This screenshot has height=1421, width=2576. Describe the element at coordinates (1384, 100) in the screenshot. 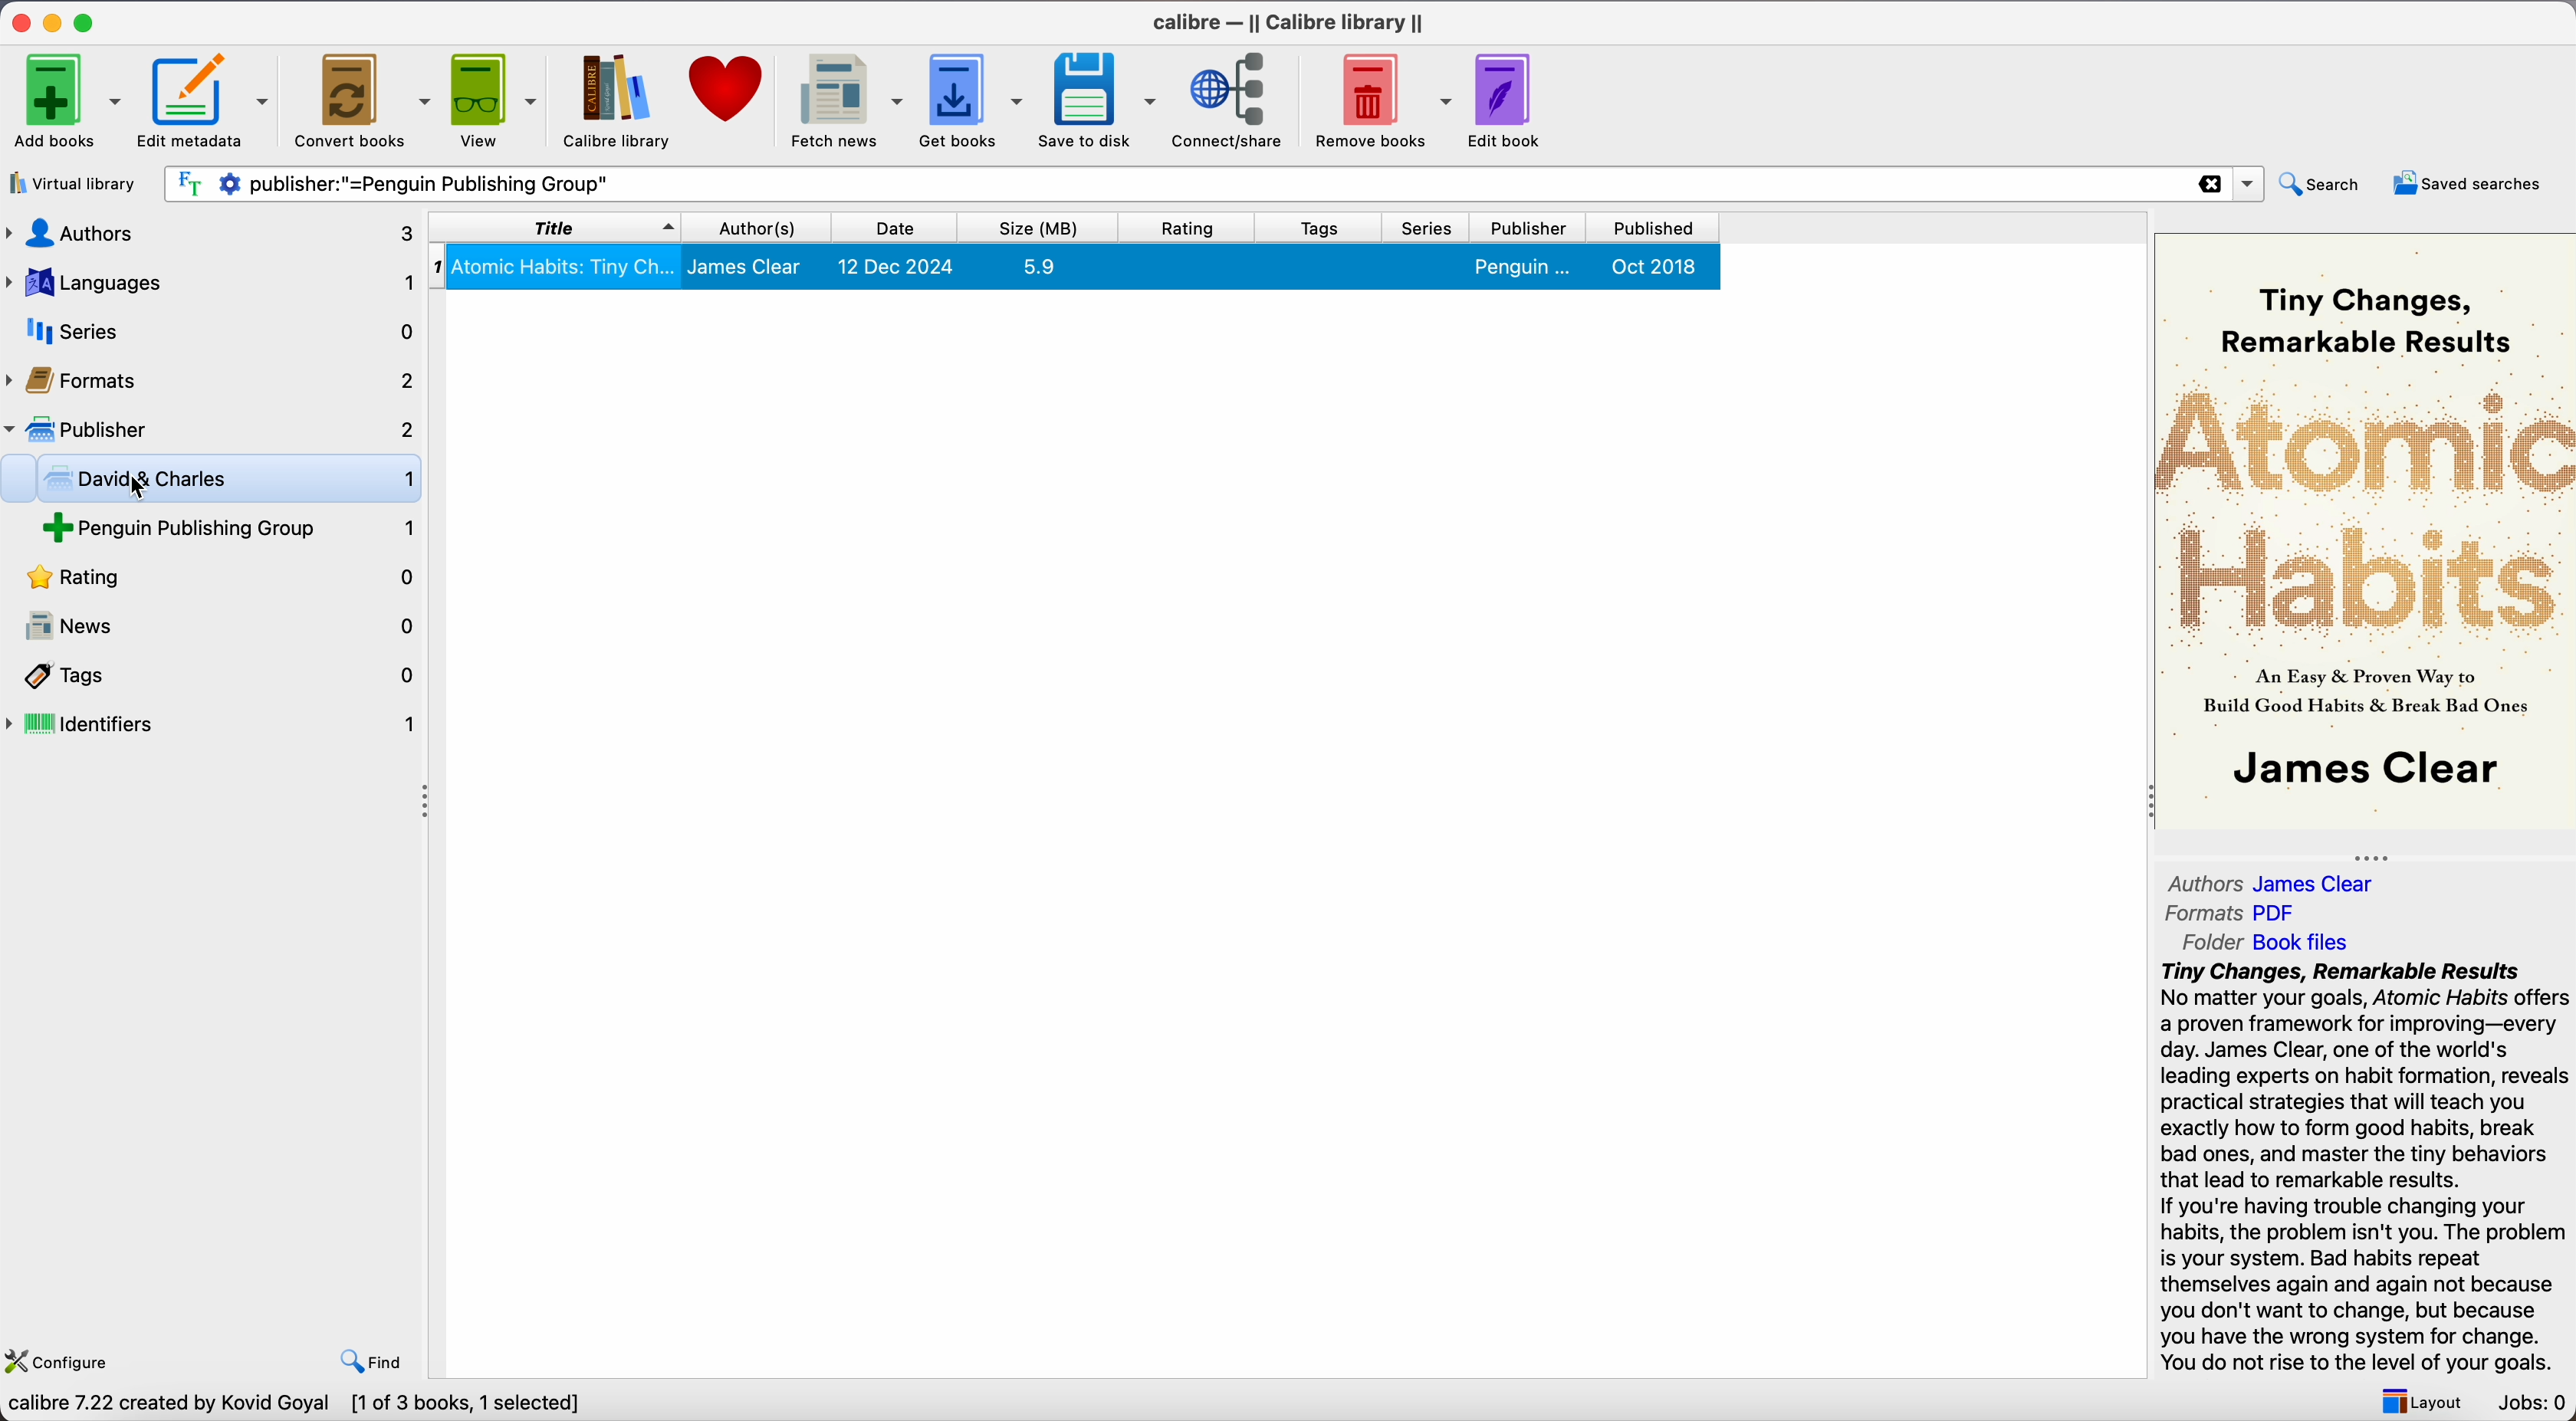

I see `remove books` at that location.